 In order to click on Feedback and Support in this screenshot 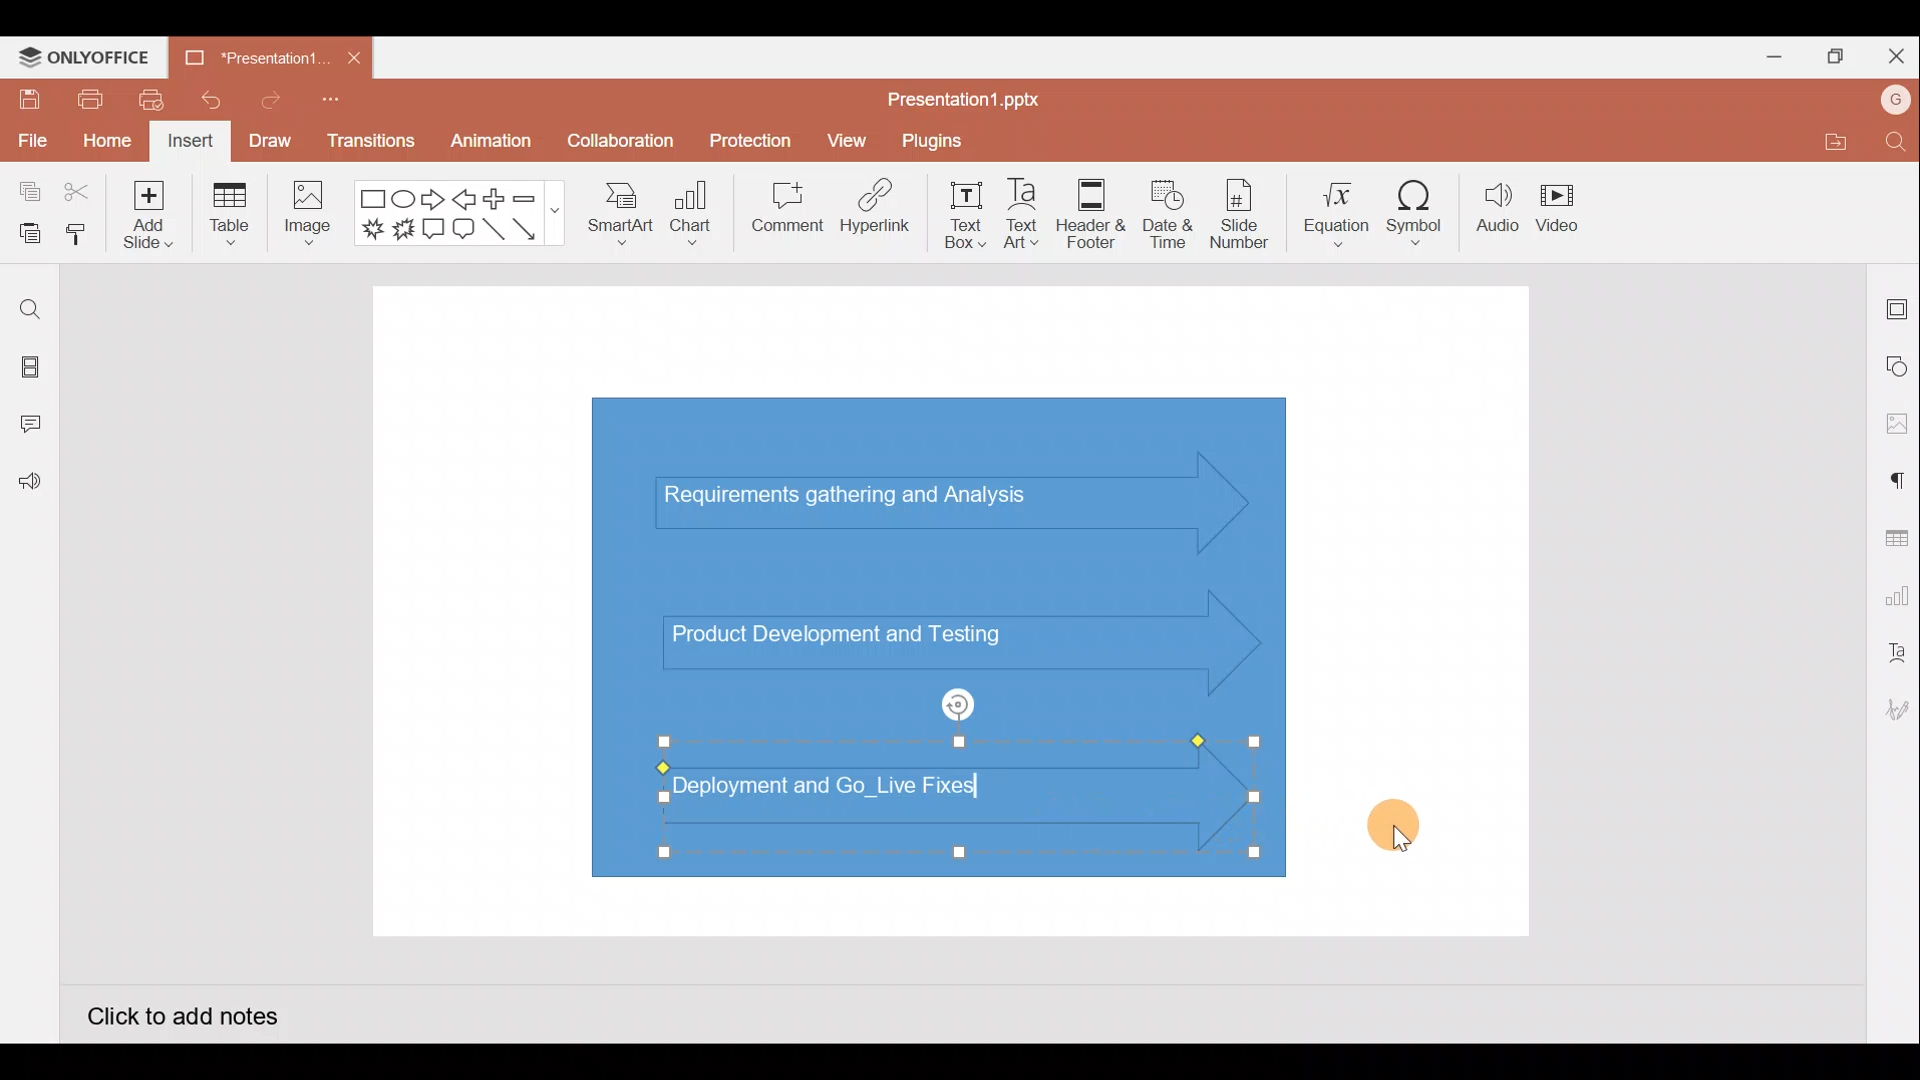, I will do `click(29, 487)`.